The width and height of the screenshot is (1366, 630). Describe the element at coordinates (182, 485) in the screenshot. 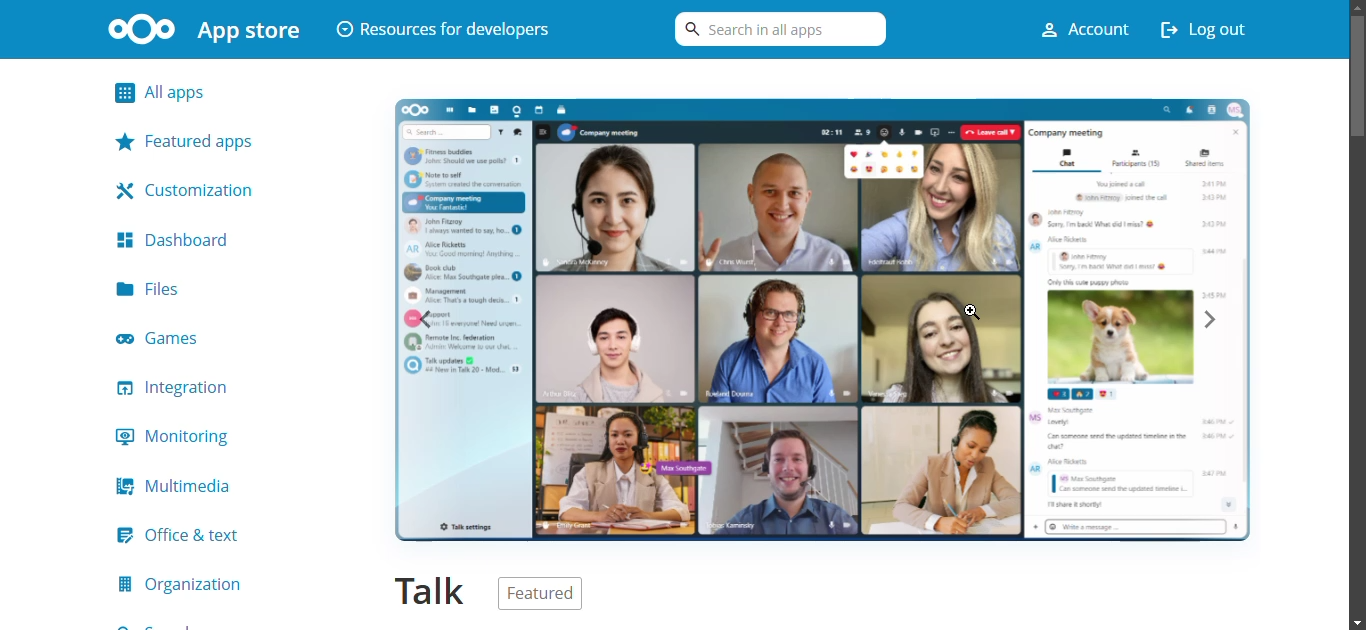

I see `multimedia` at that location.